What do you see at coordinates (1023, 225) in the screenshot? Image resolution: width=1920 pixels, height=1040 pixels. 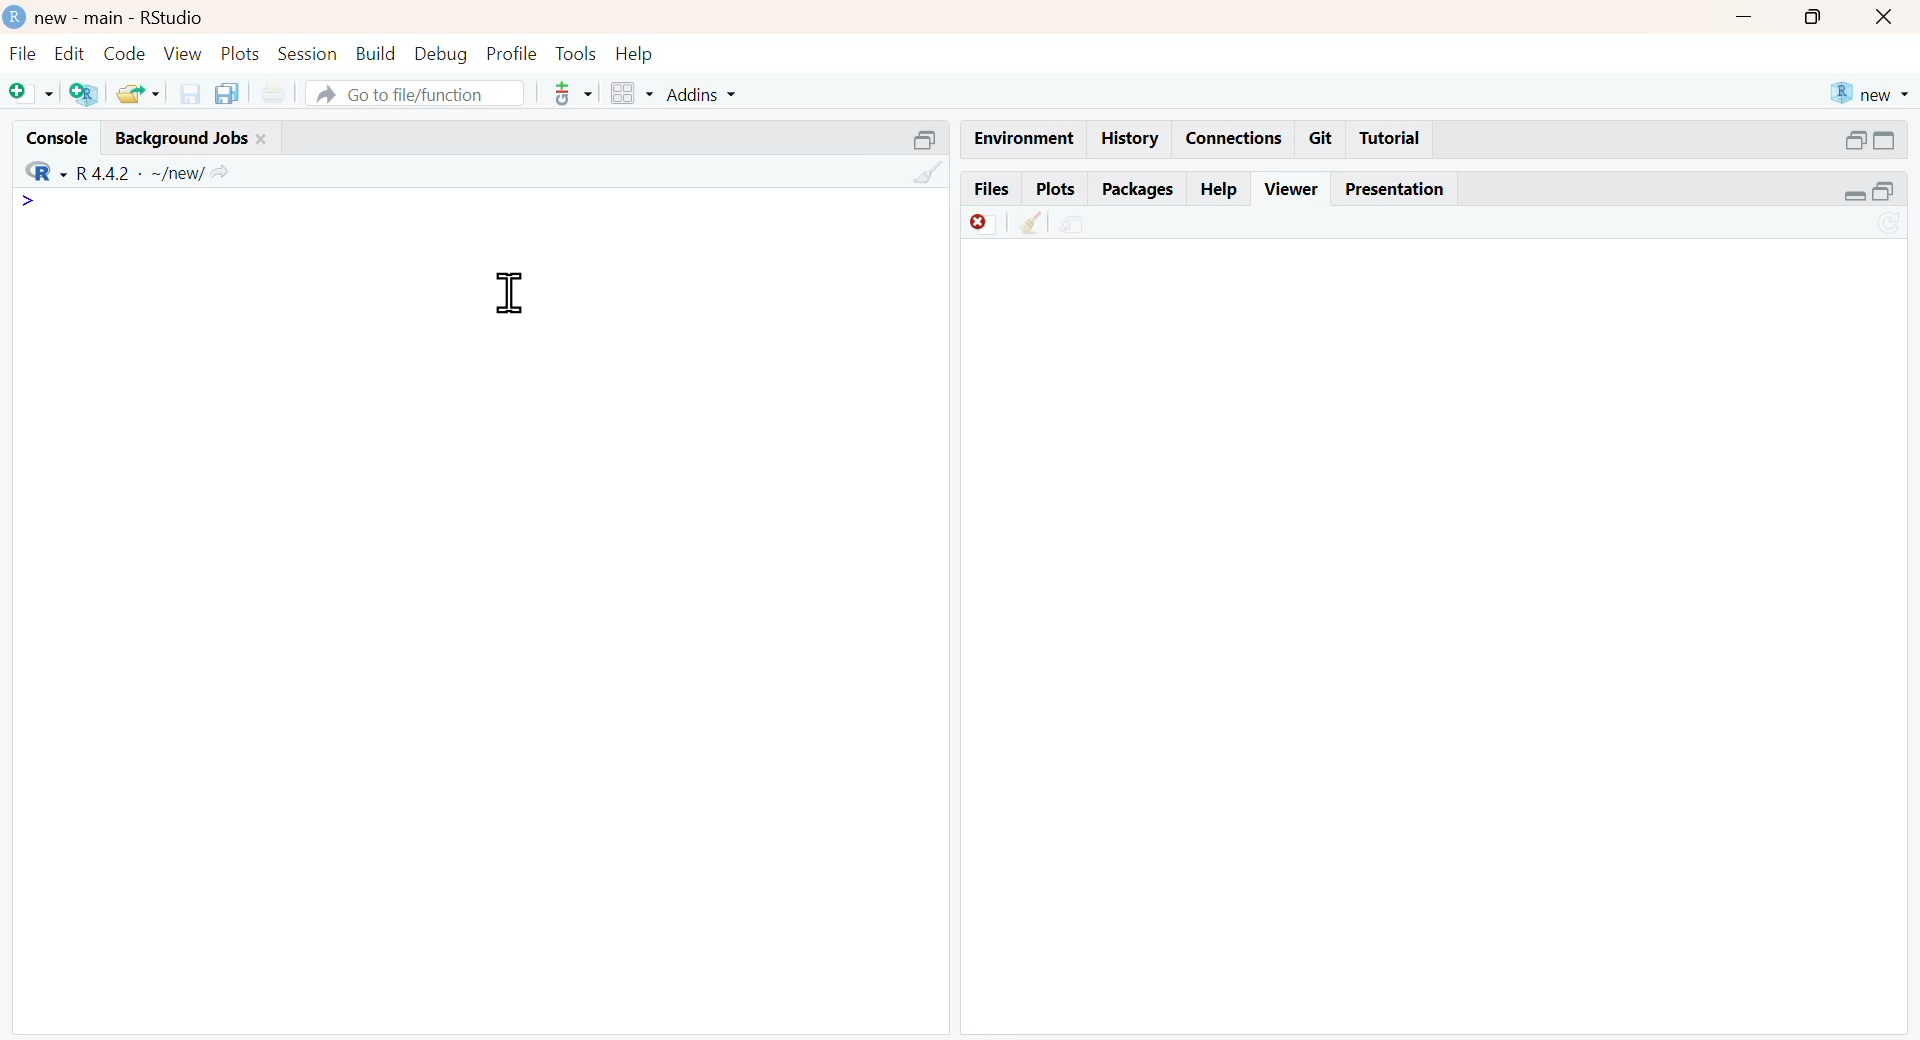 I see `clear all viewer item` at bounding box center [1023, 225].